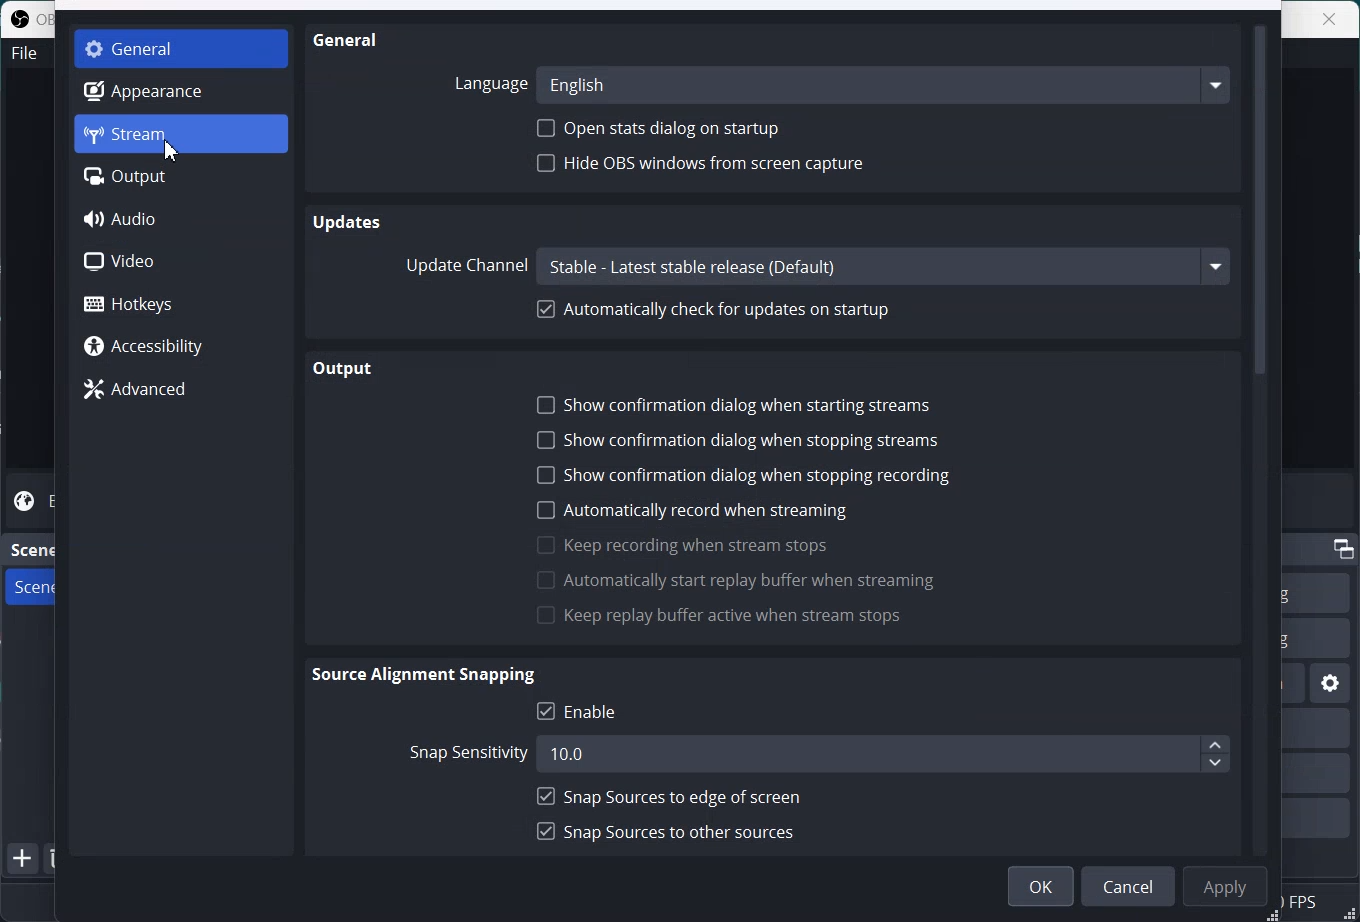 Image resolution: width=1360 pixels, height=922 pixels. Describe the element at coordinates (346, 40) in the screenshot. I see `General` at that location.